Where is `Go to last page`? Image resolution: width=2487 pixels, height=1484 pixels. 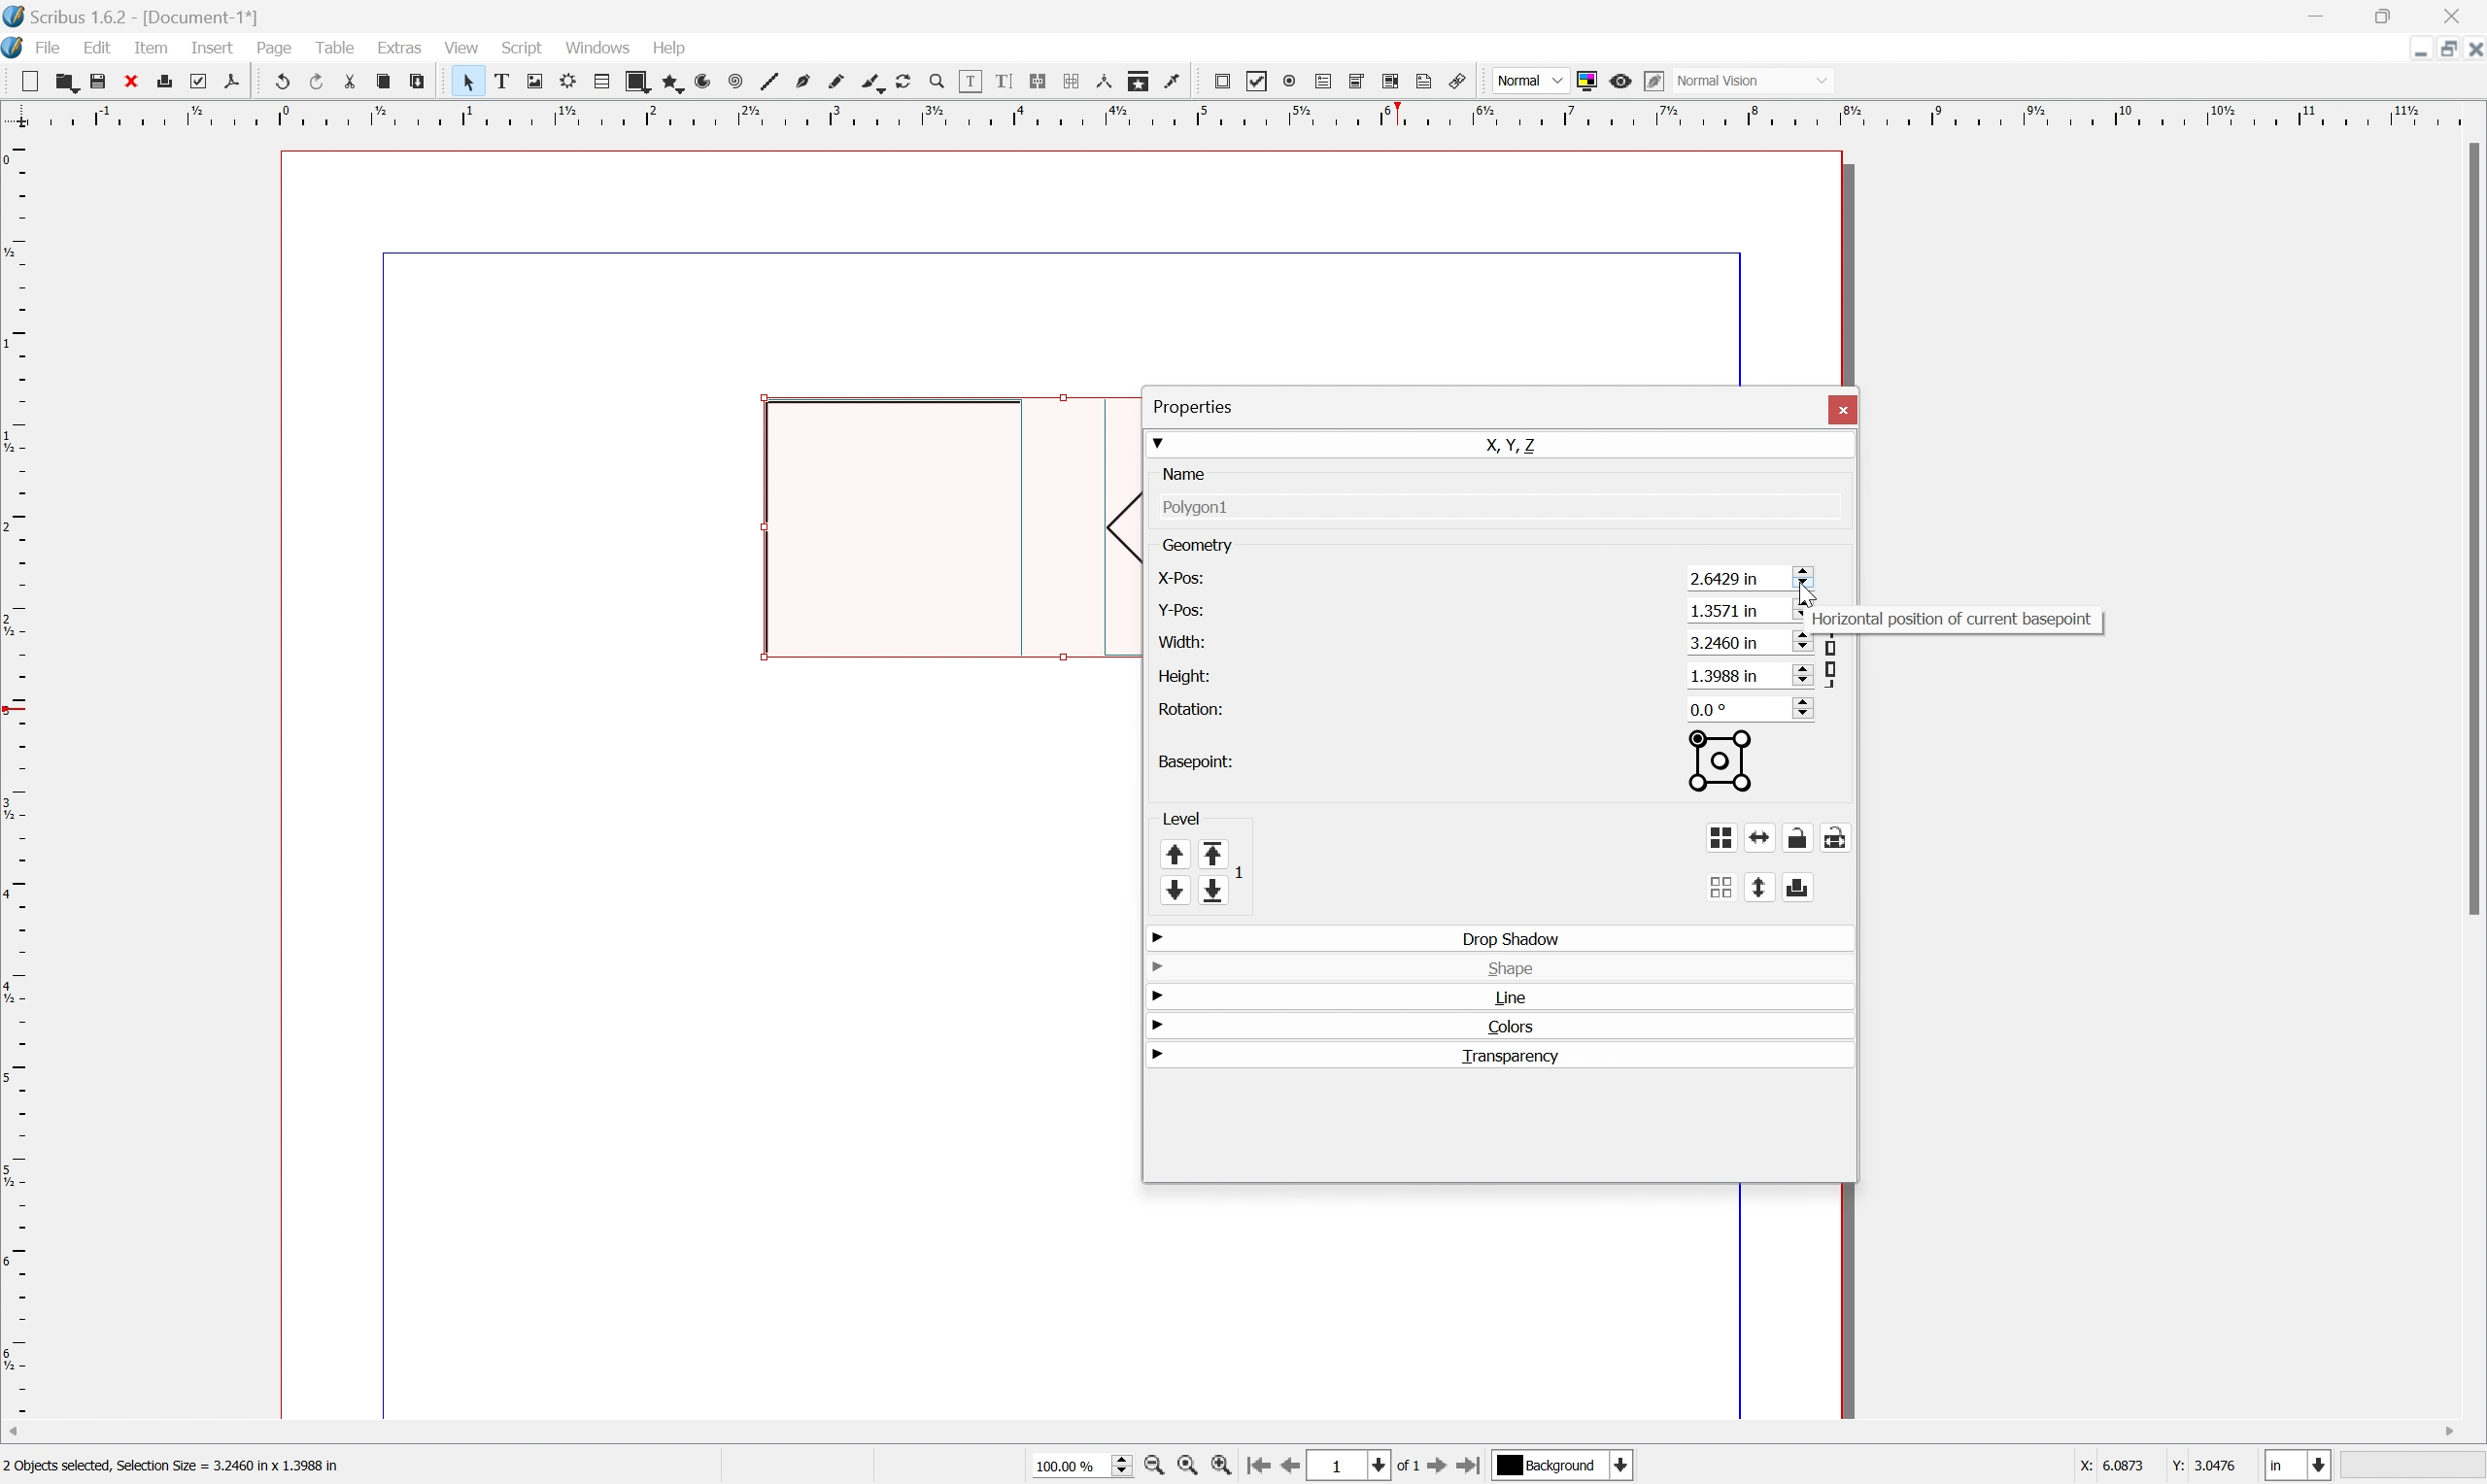 Go to last page is located at coordinates (1471, 1462).